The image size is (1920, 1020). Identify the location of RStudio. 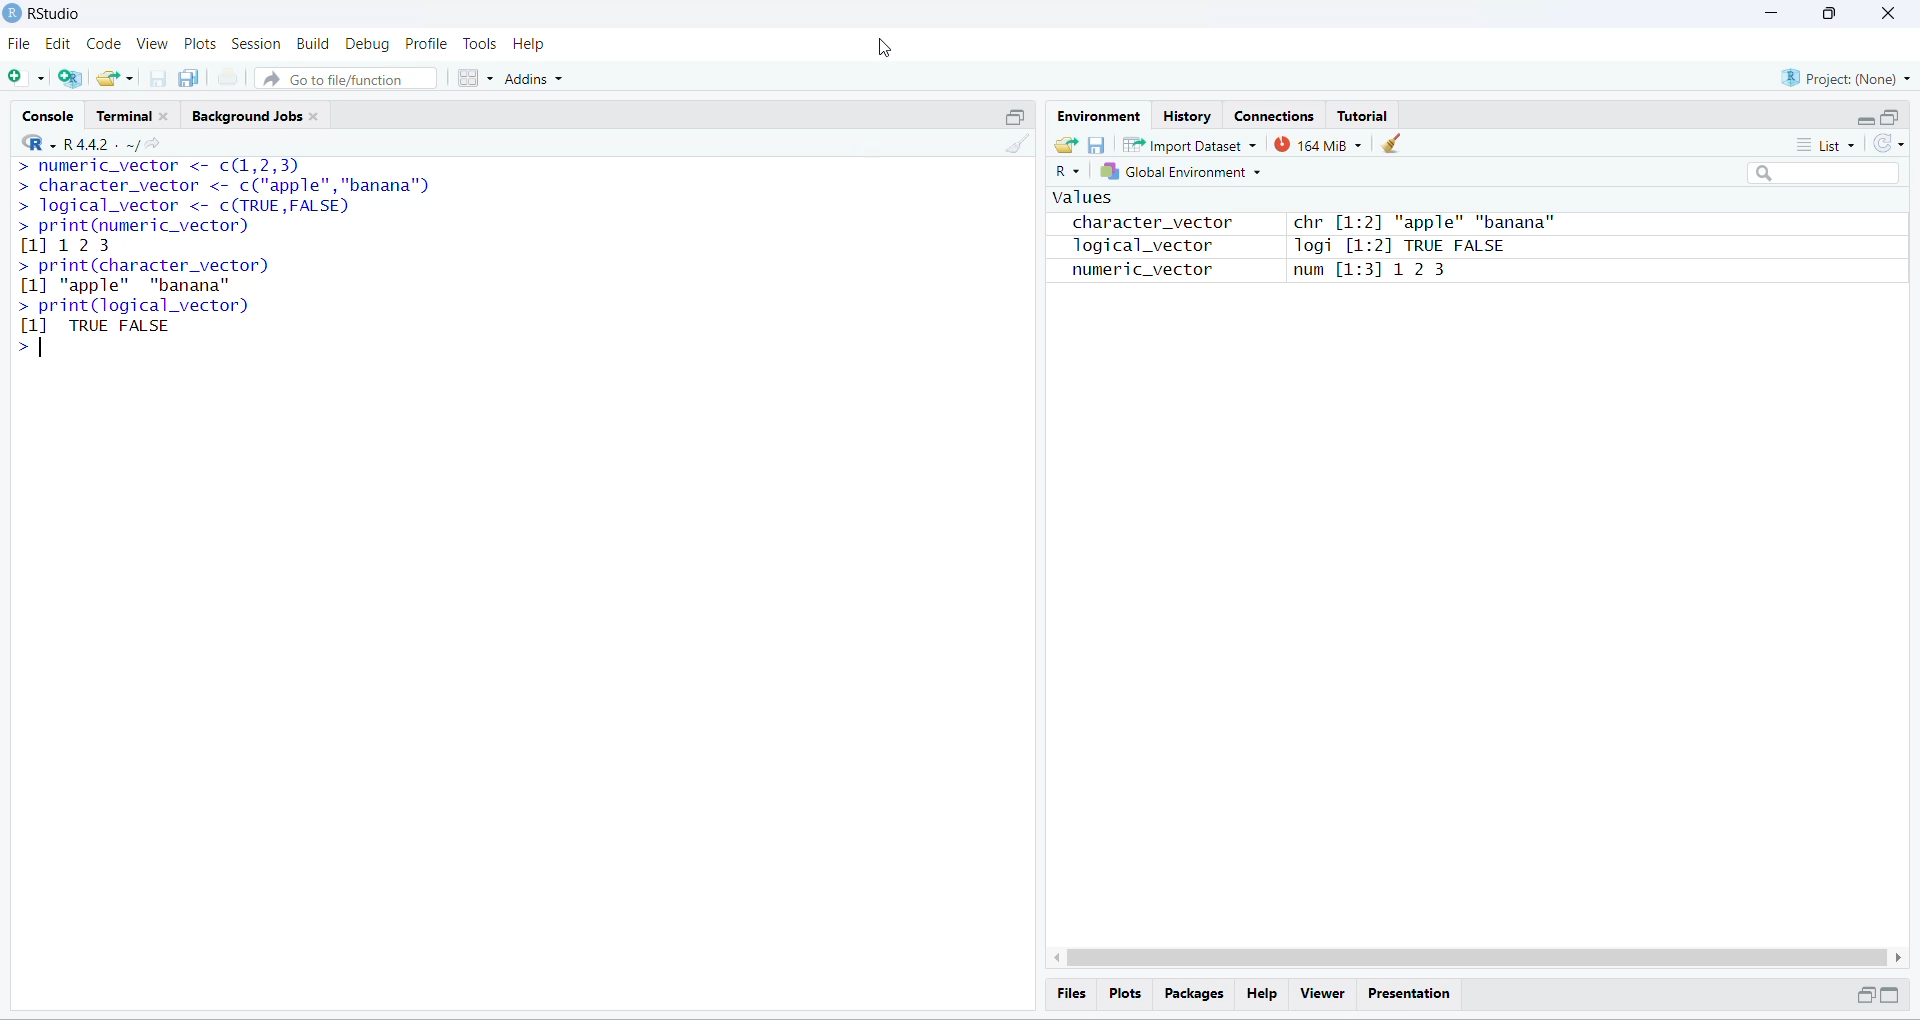
(60, 12).